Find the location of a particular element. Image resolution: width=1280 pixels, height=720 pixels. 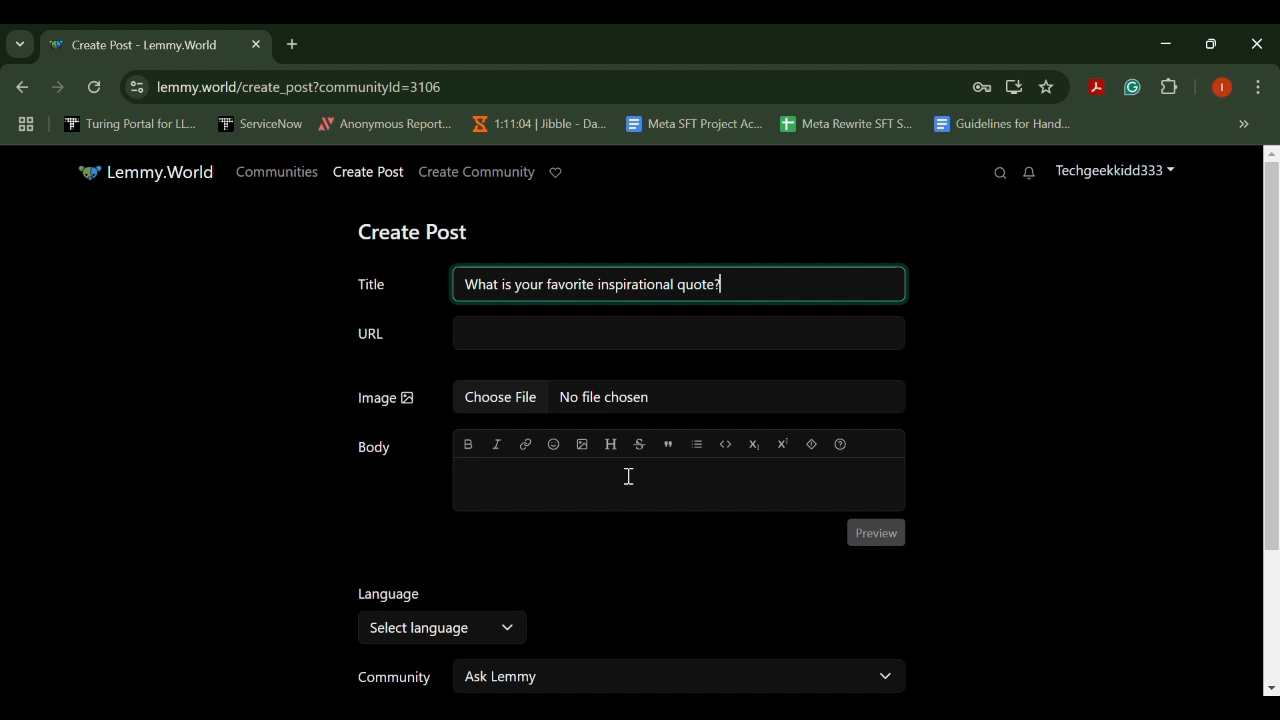

bold is located at coordinates (469, 444).